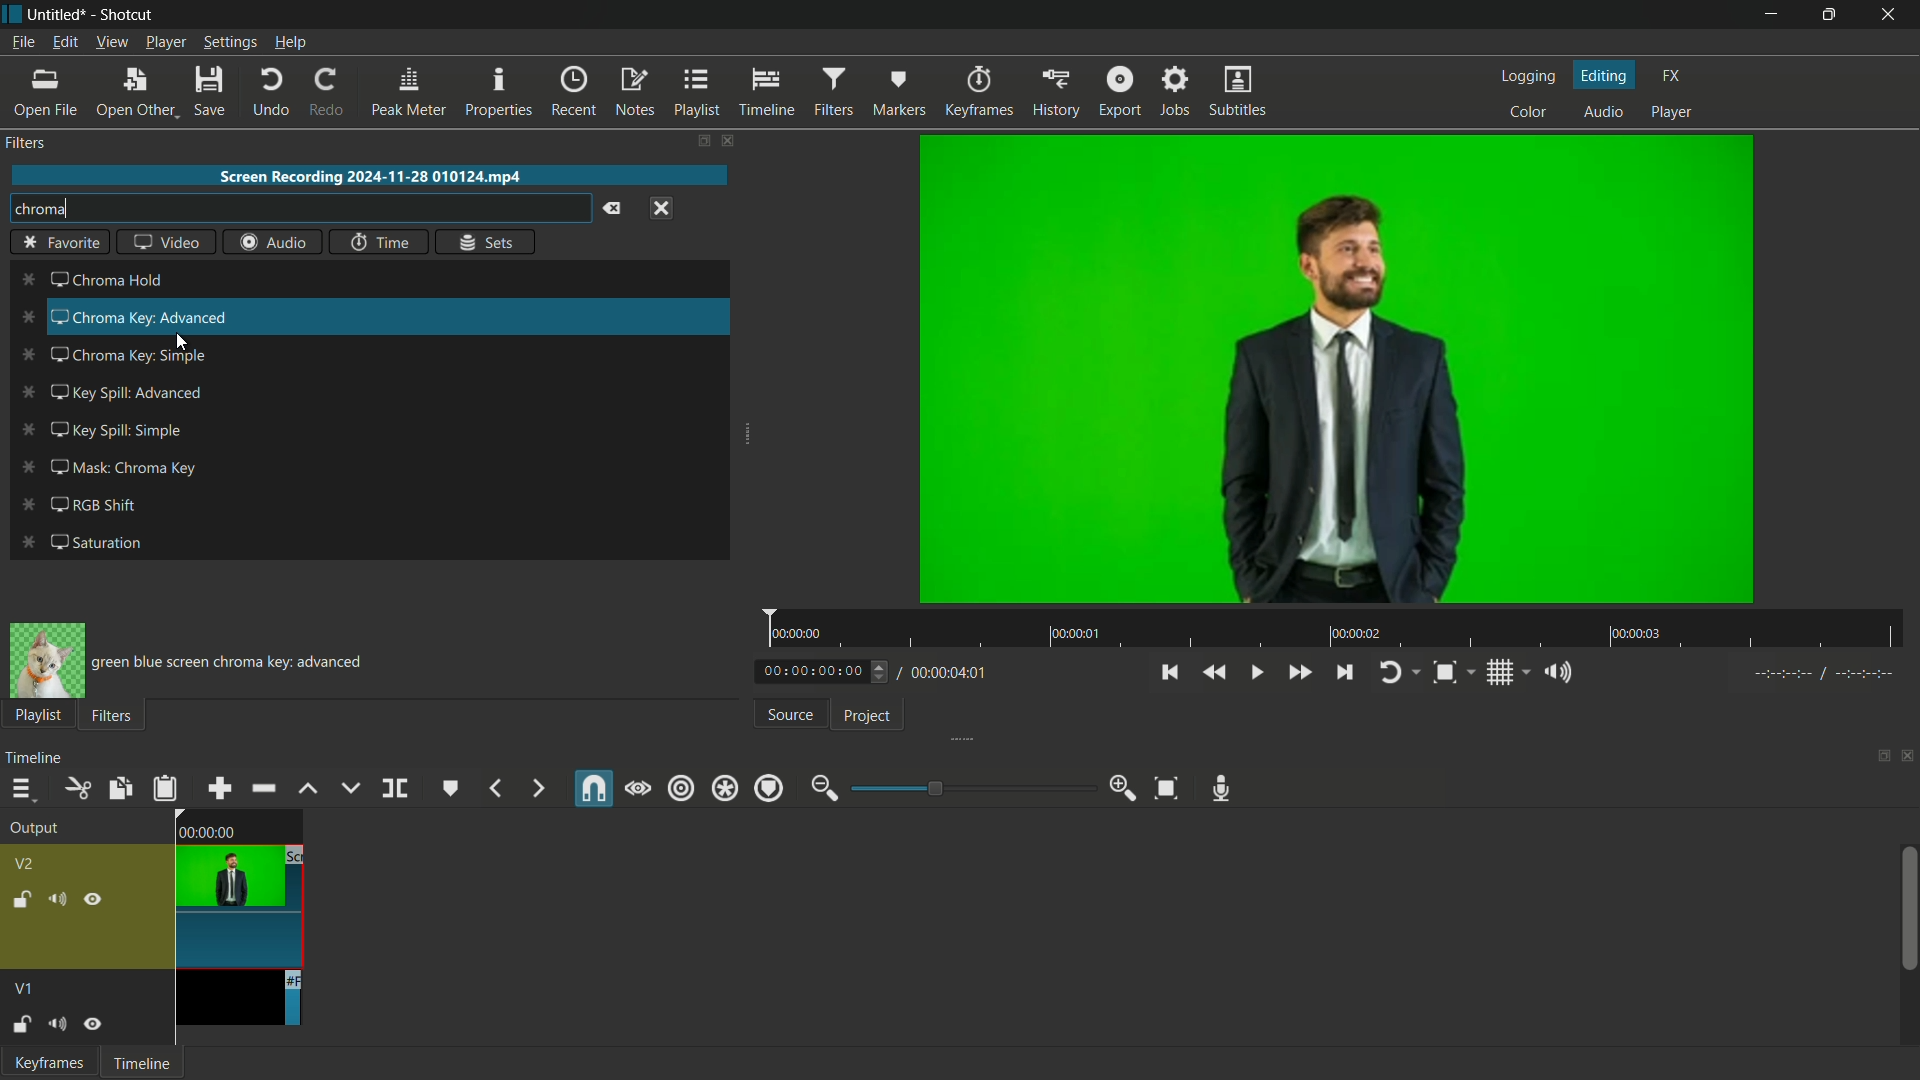 The height and width of the screenshot is (1080, 1920). Describe the element at coordinates (33, 758) in the screenshot. I see `timeline` at that location.